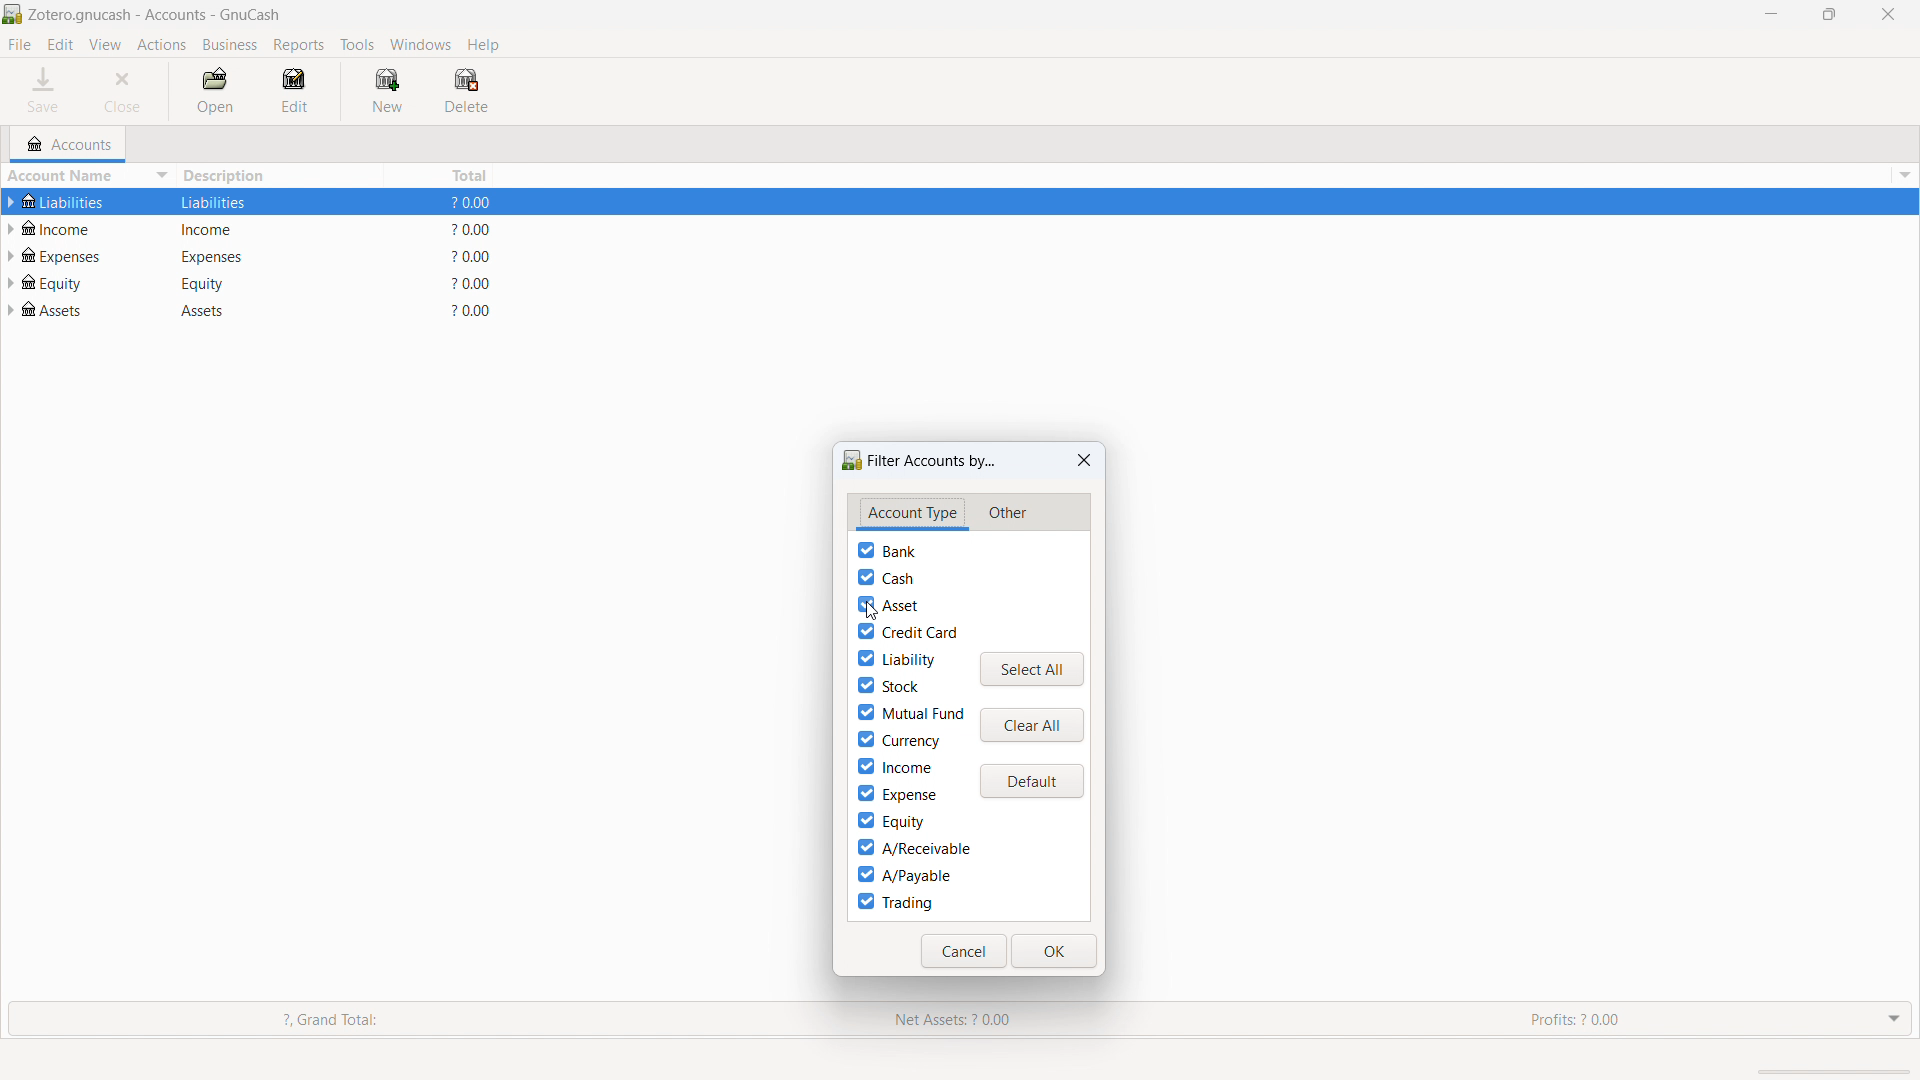 This screenshot has width=1920, height=1080. Describe the element at coordinates (299, 45) in the screenshot. I see `reports` at that location.